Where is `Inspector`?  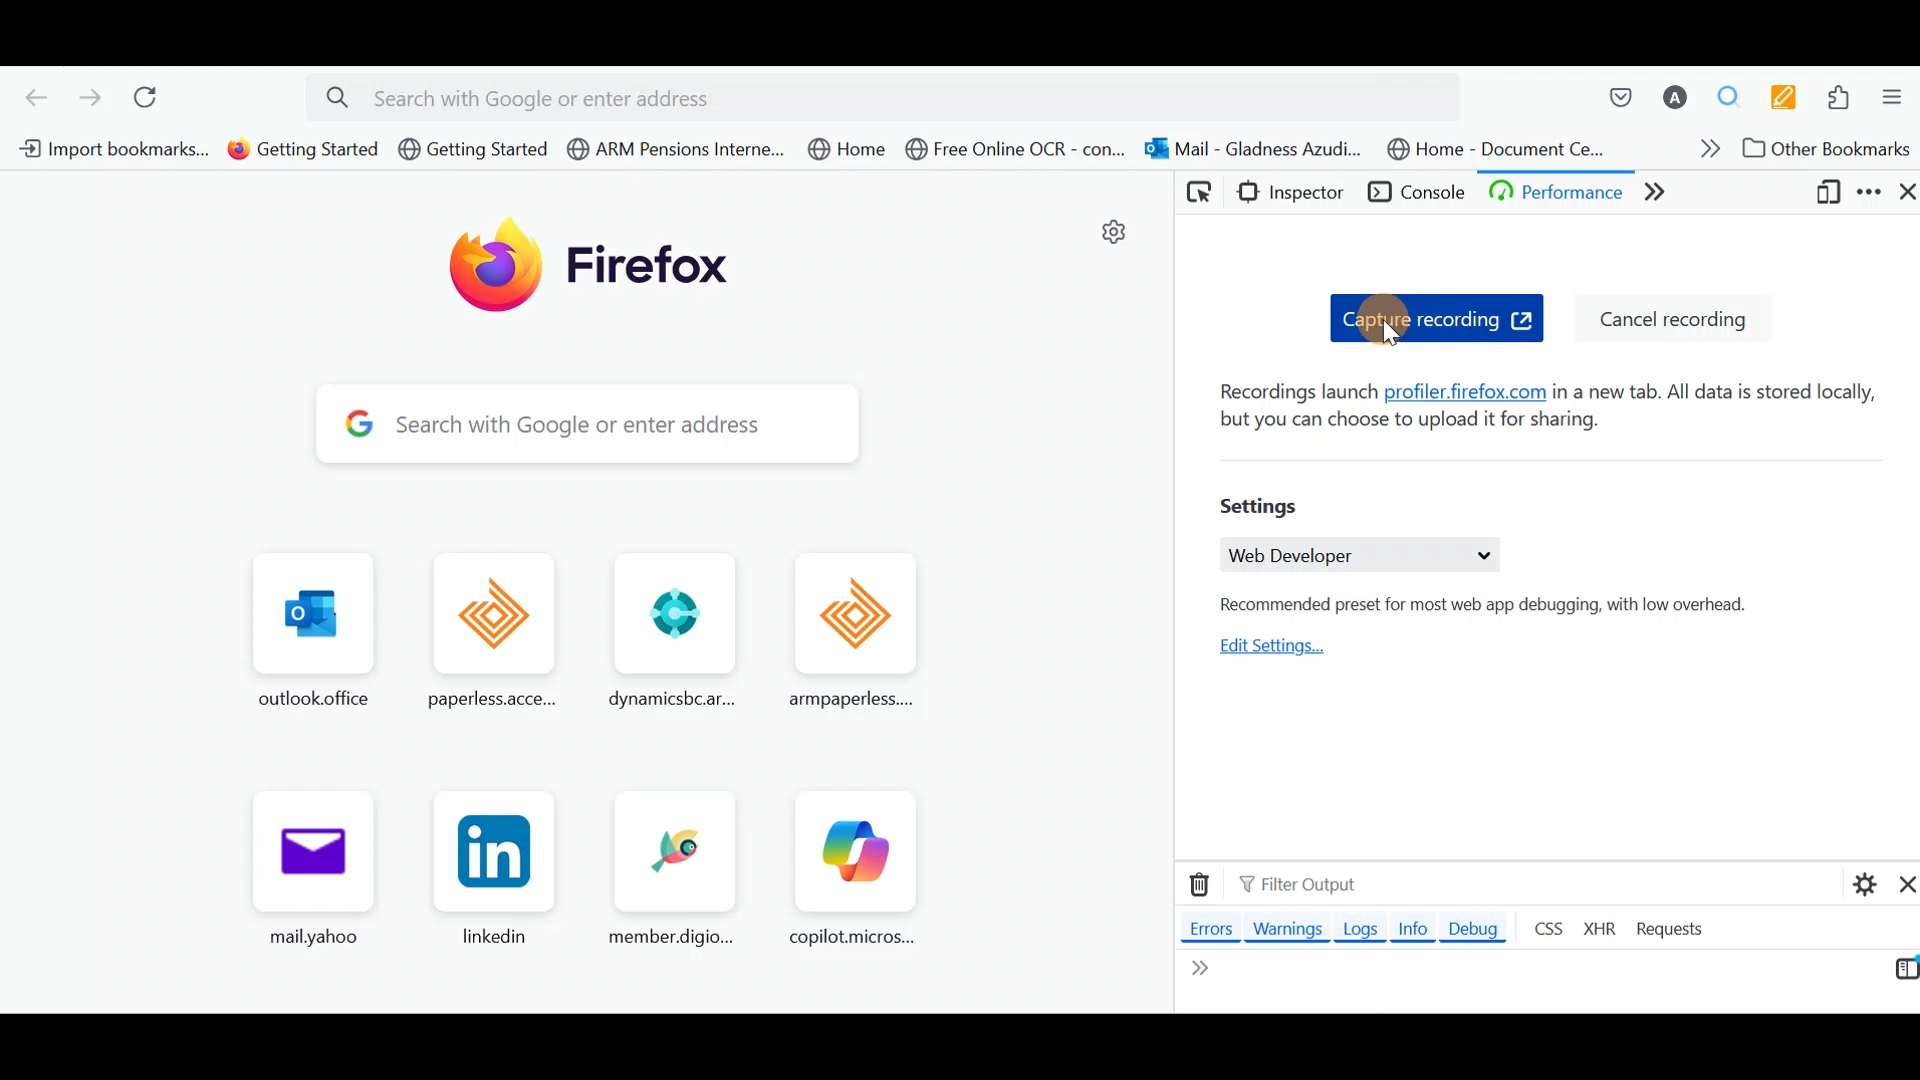 Inspector is located at coordinates (1298, 193).